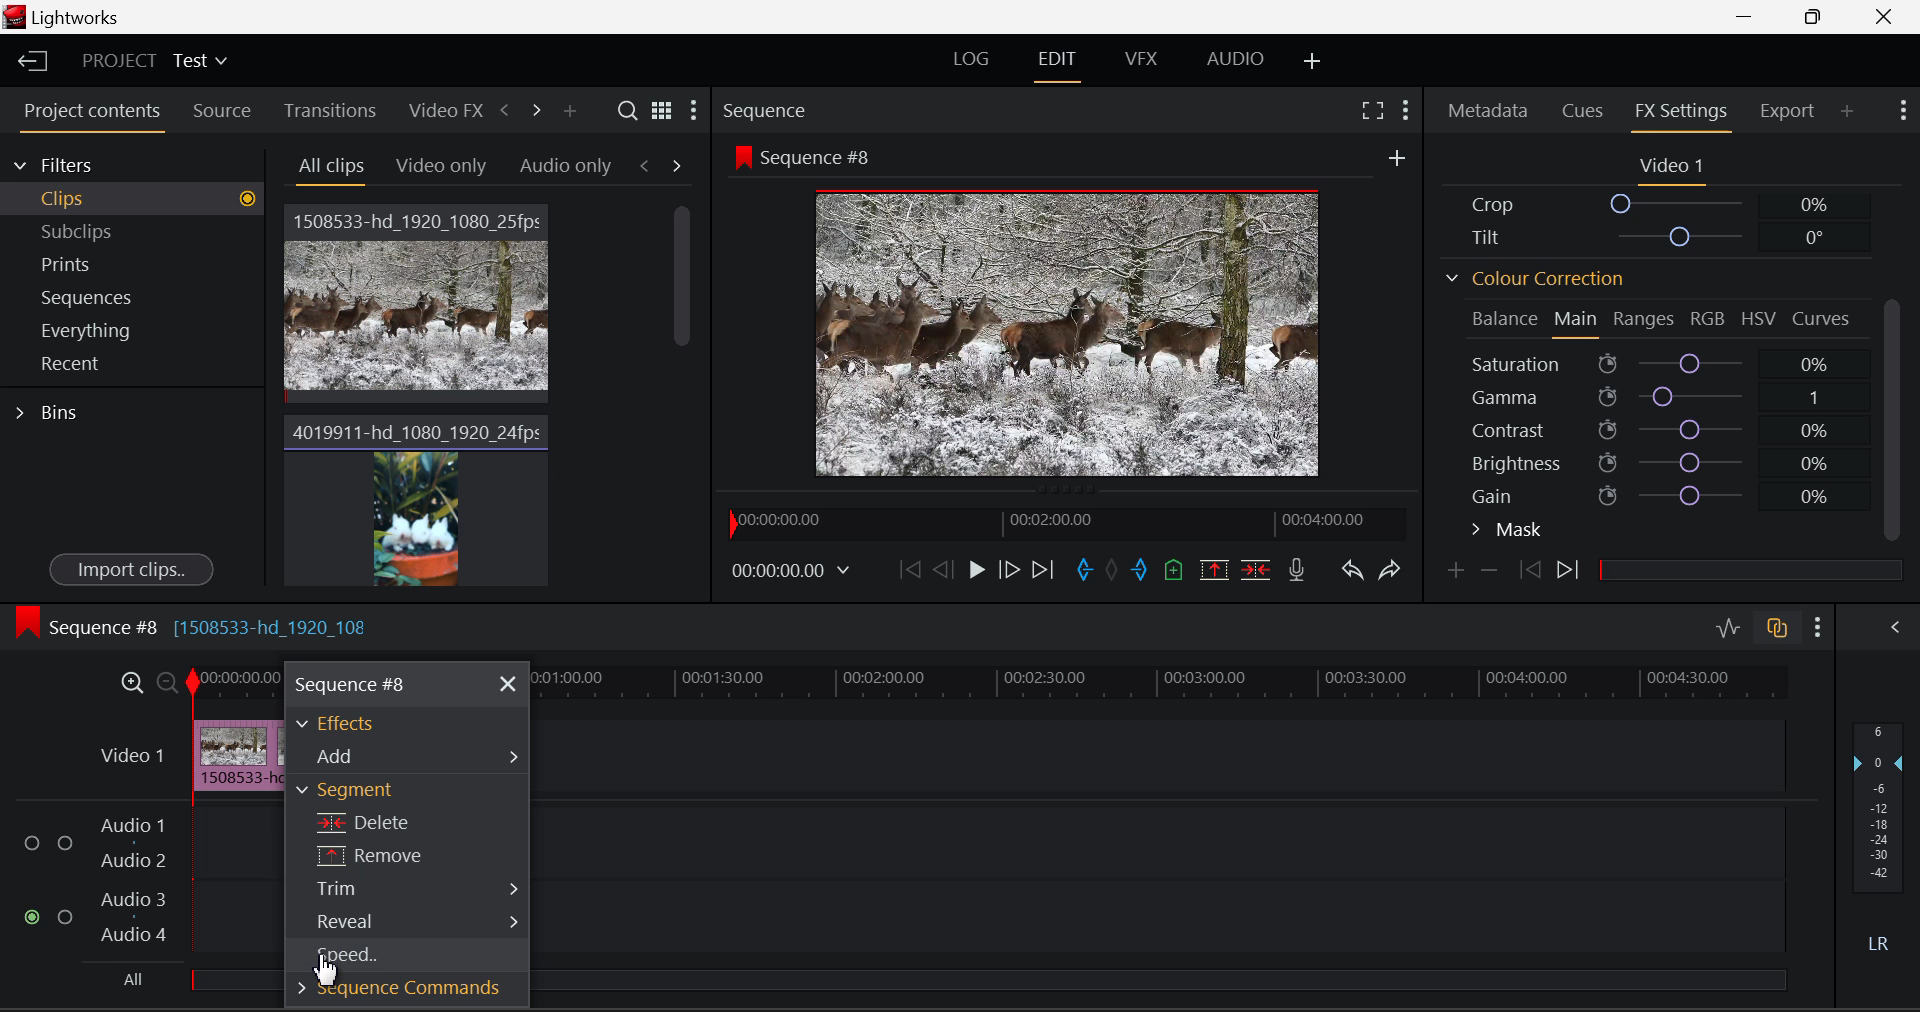 The height and width of the screenshot is (1012, 1920). I want to click on Audio only, so click(565, 167).